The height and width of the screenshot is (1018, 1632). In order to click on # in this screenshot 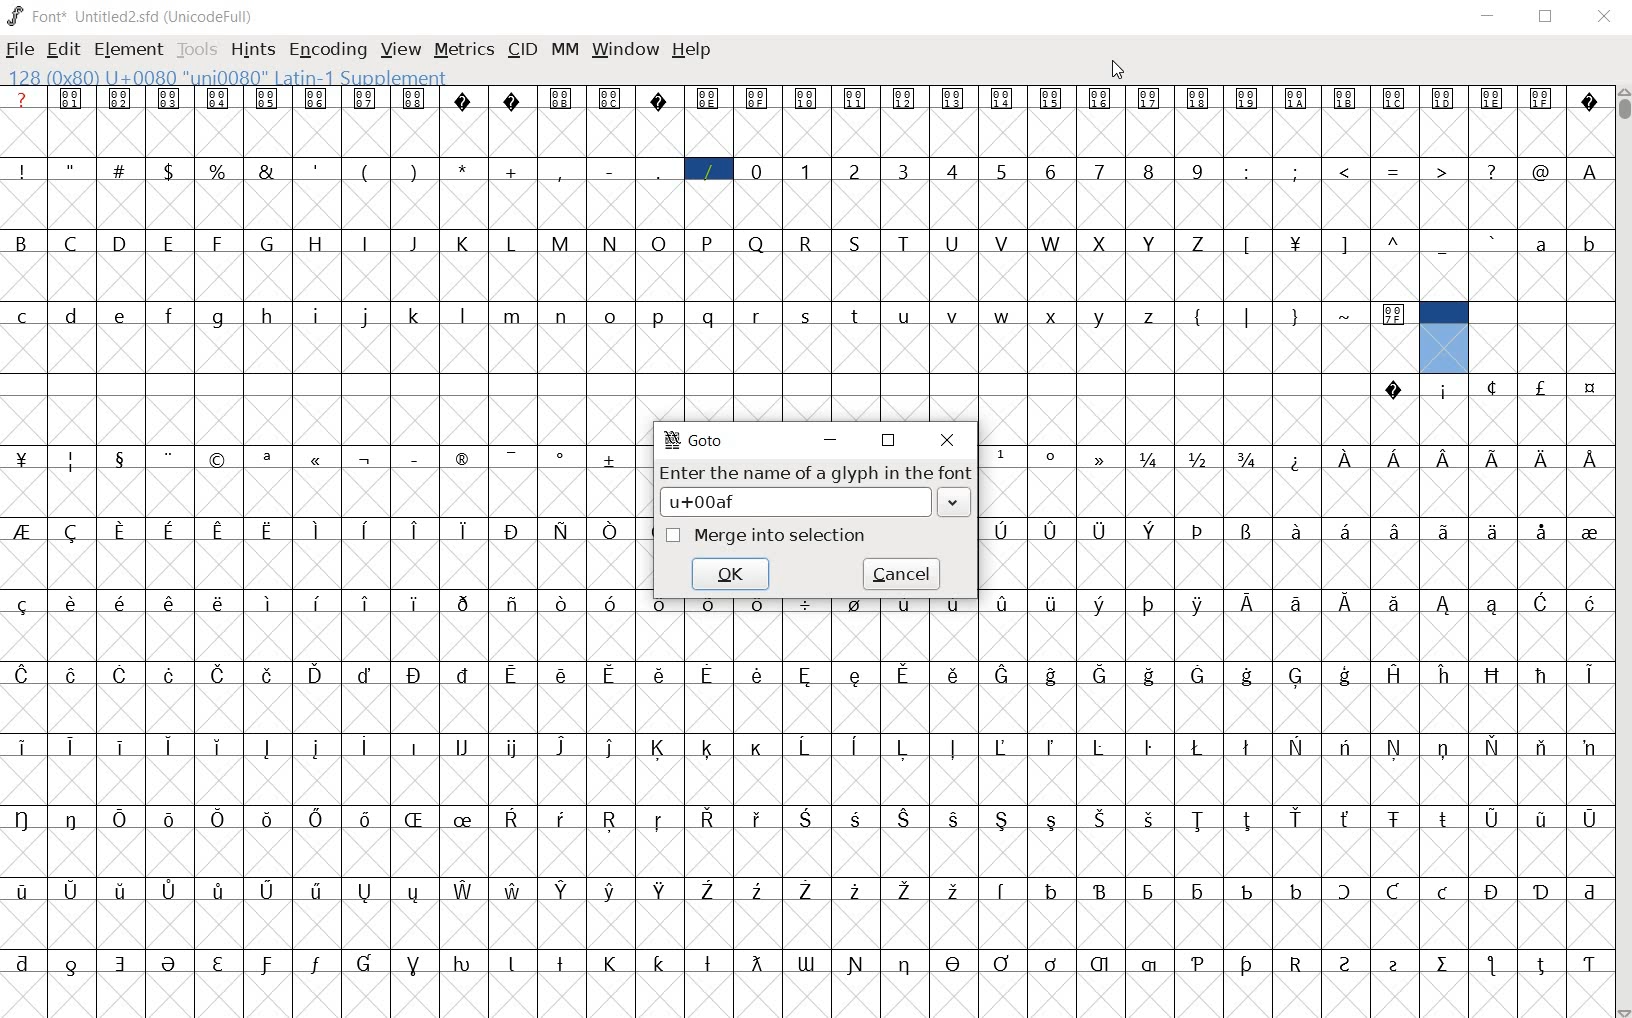, I will do `click(122, 170)`.